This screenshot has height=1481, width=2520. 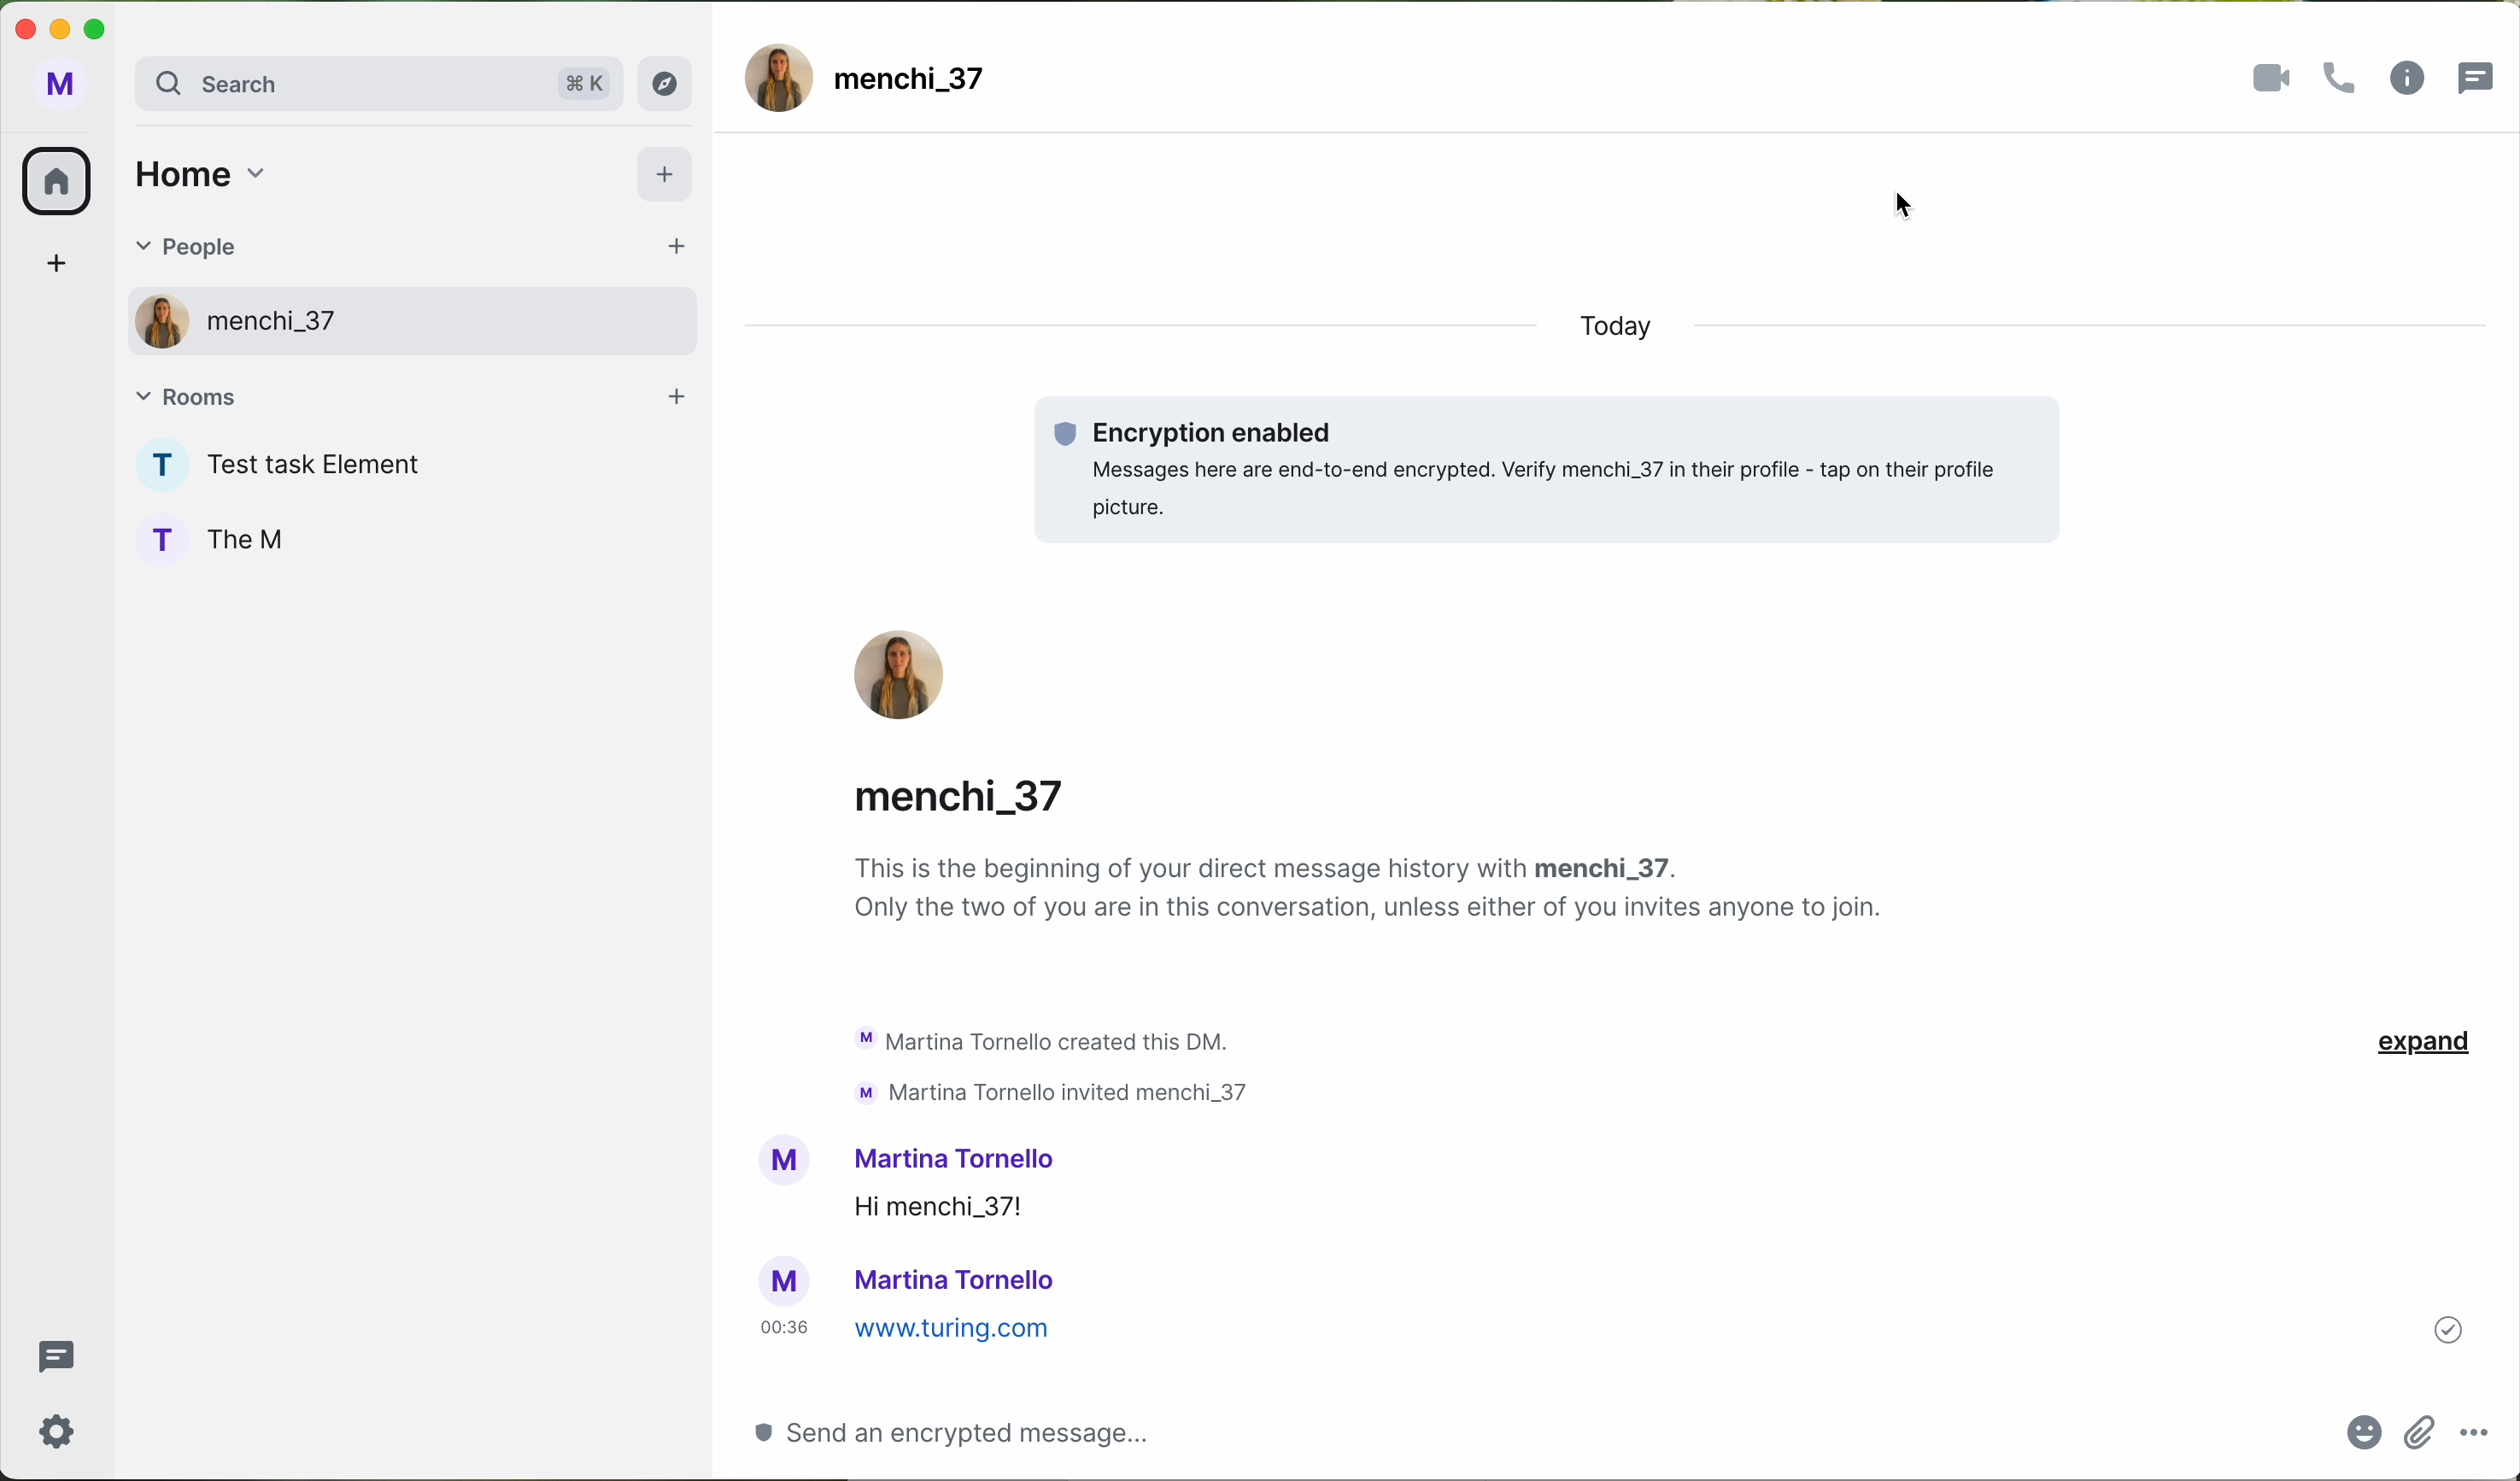 I want to click on people tab, so click(x=405, y=250).